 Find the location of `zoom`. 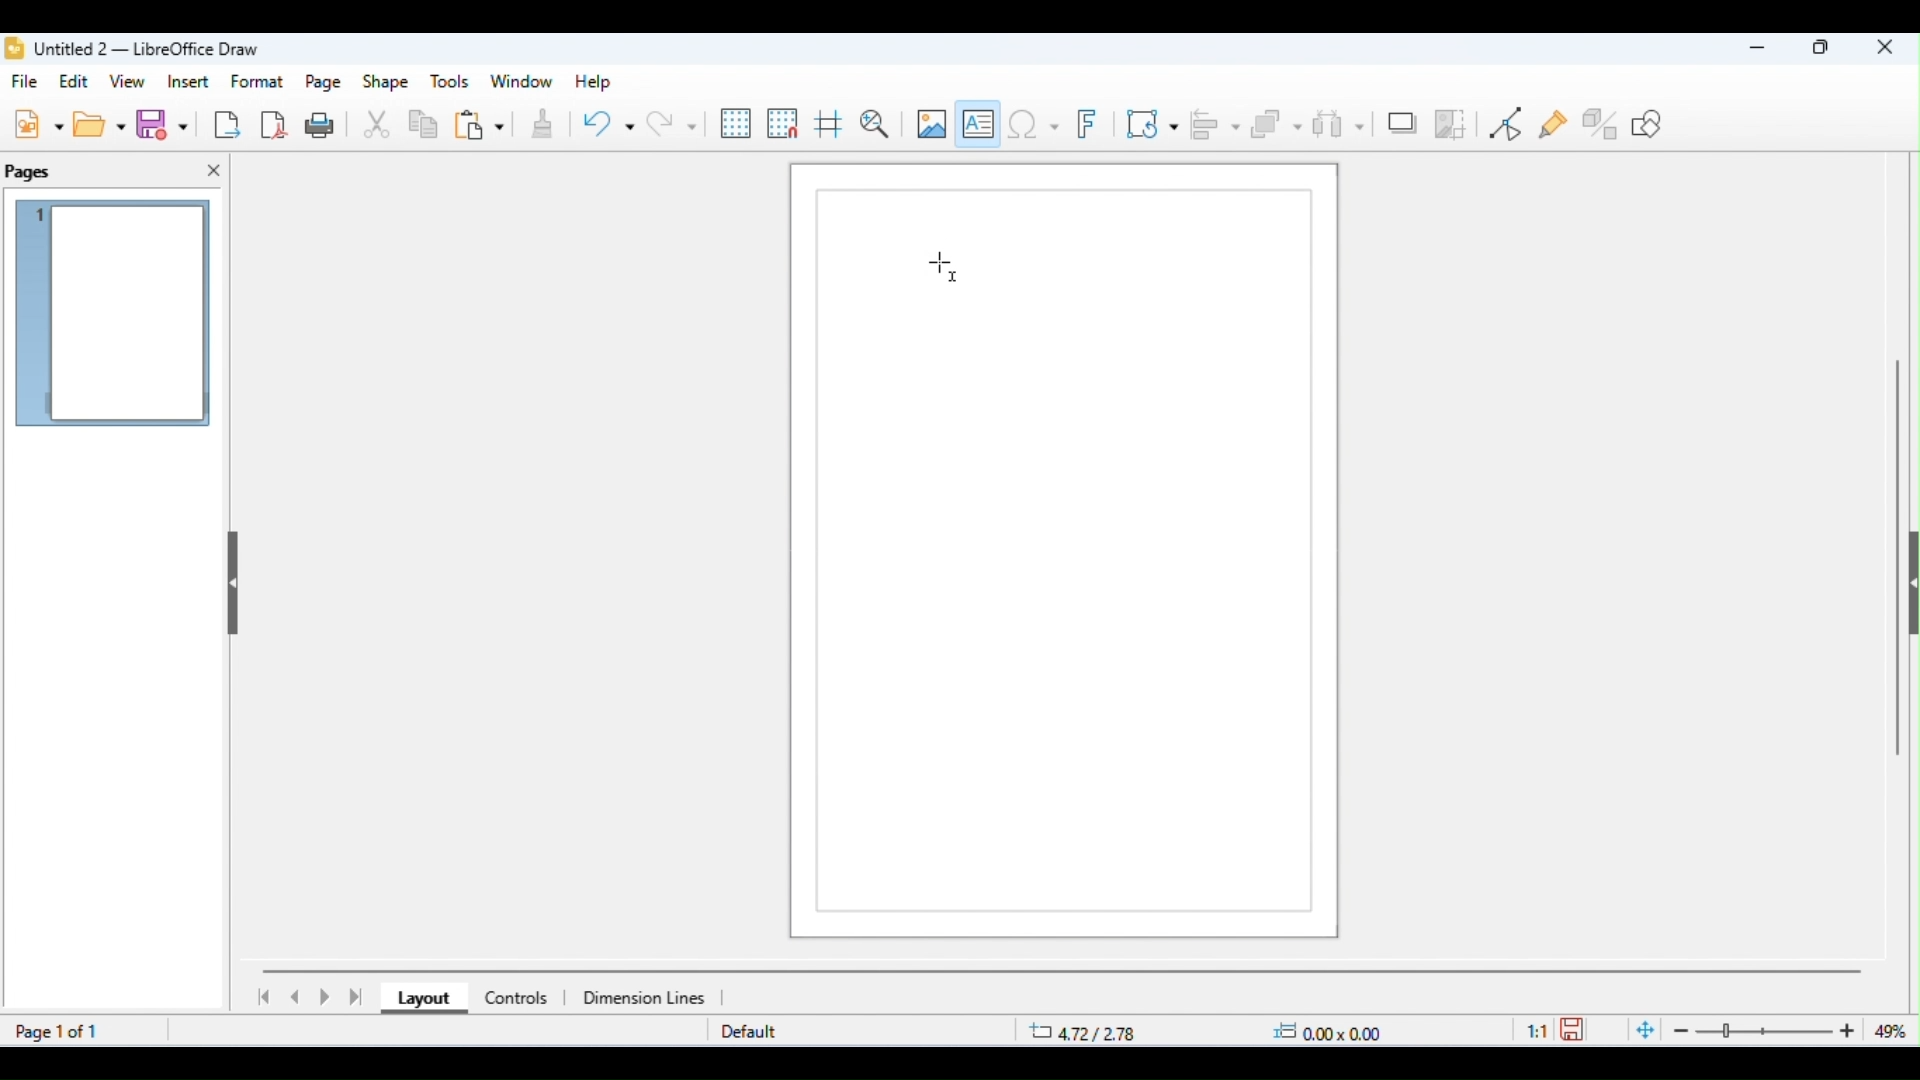

zoom is located at coordinates (1770, 1031).